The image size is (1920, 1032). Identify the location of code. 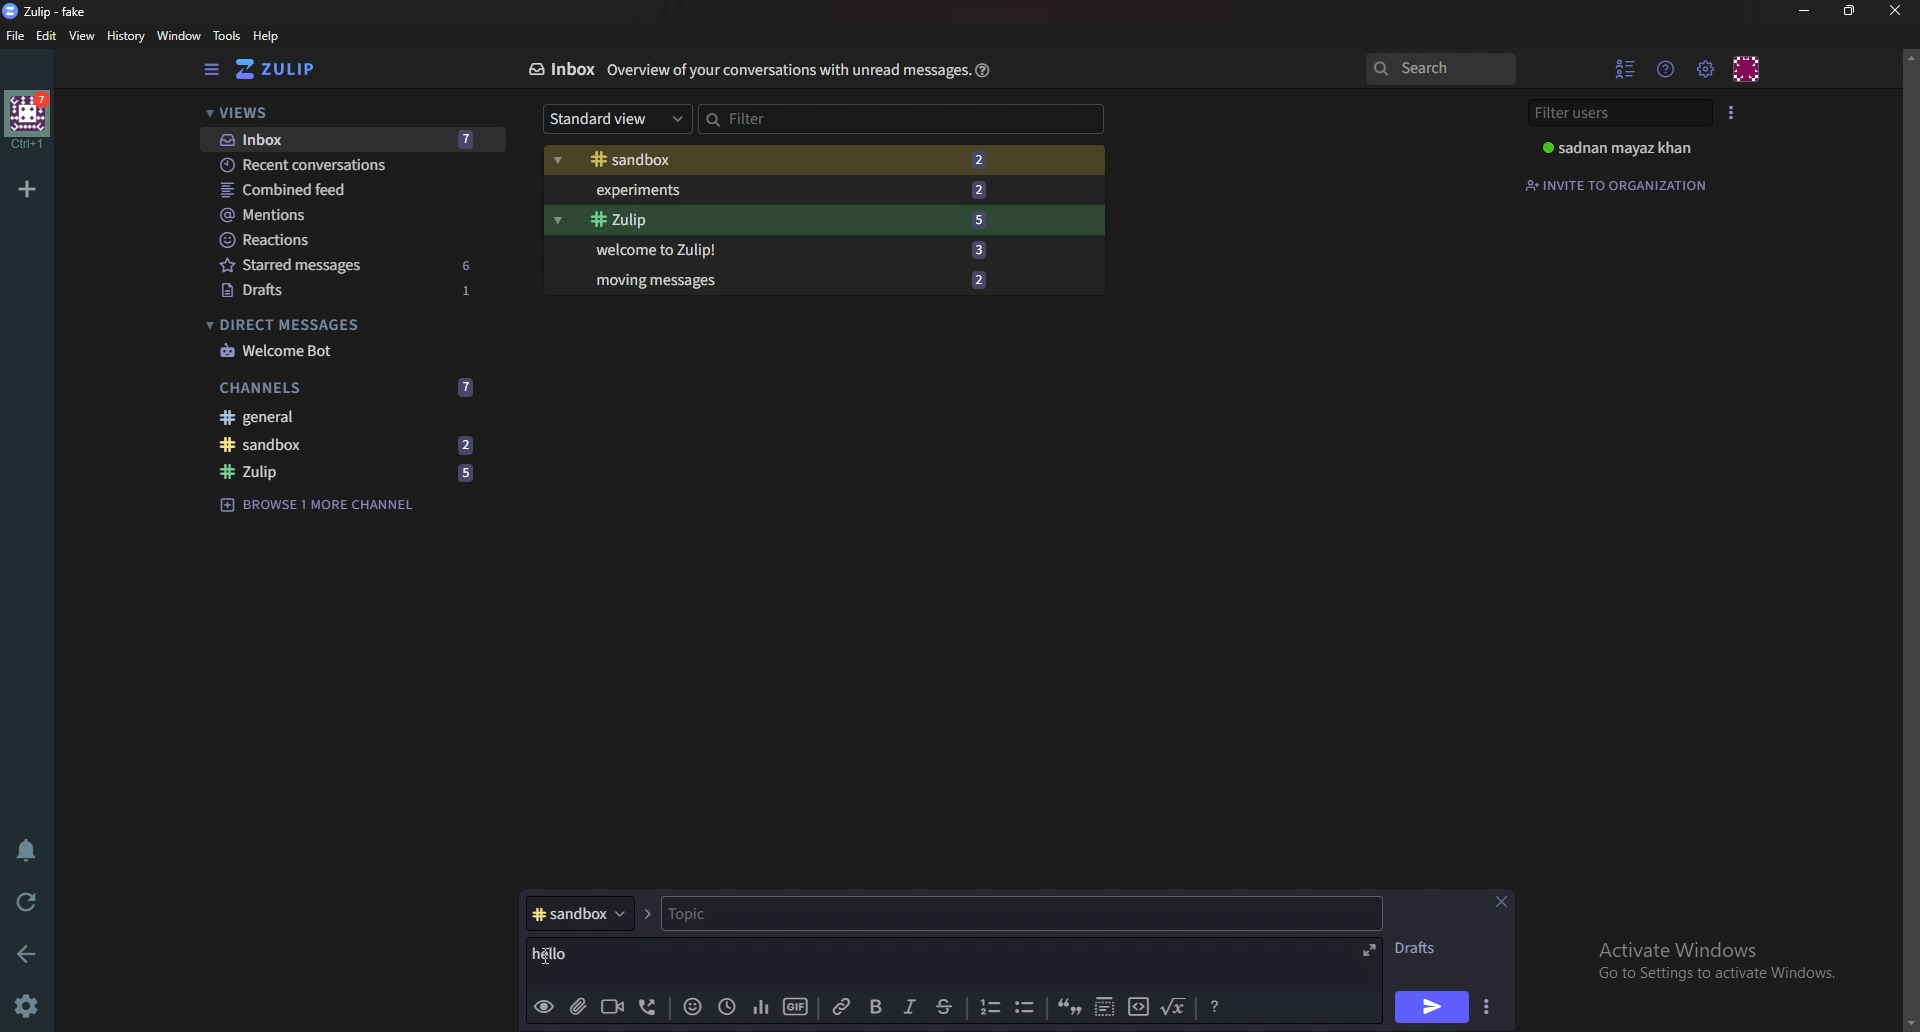
(1135, 1008).